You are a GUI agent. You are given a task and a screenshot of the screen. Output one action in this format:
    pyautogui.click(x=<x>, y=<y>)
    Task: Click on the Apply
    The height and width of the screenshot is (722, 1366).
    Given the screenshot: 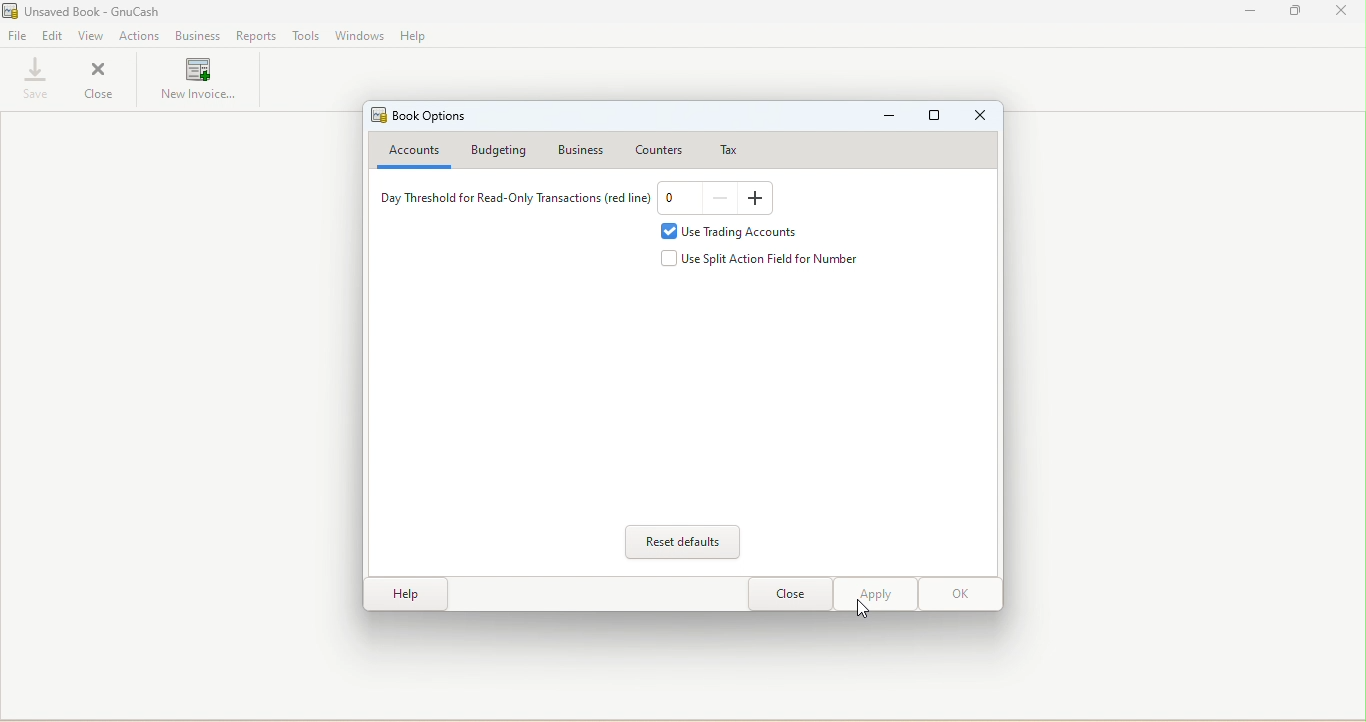 What is the action you would take?
    pyautogui.click(x=874, y=595)
    